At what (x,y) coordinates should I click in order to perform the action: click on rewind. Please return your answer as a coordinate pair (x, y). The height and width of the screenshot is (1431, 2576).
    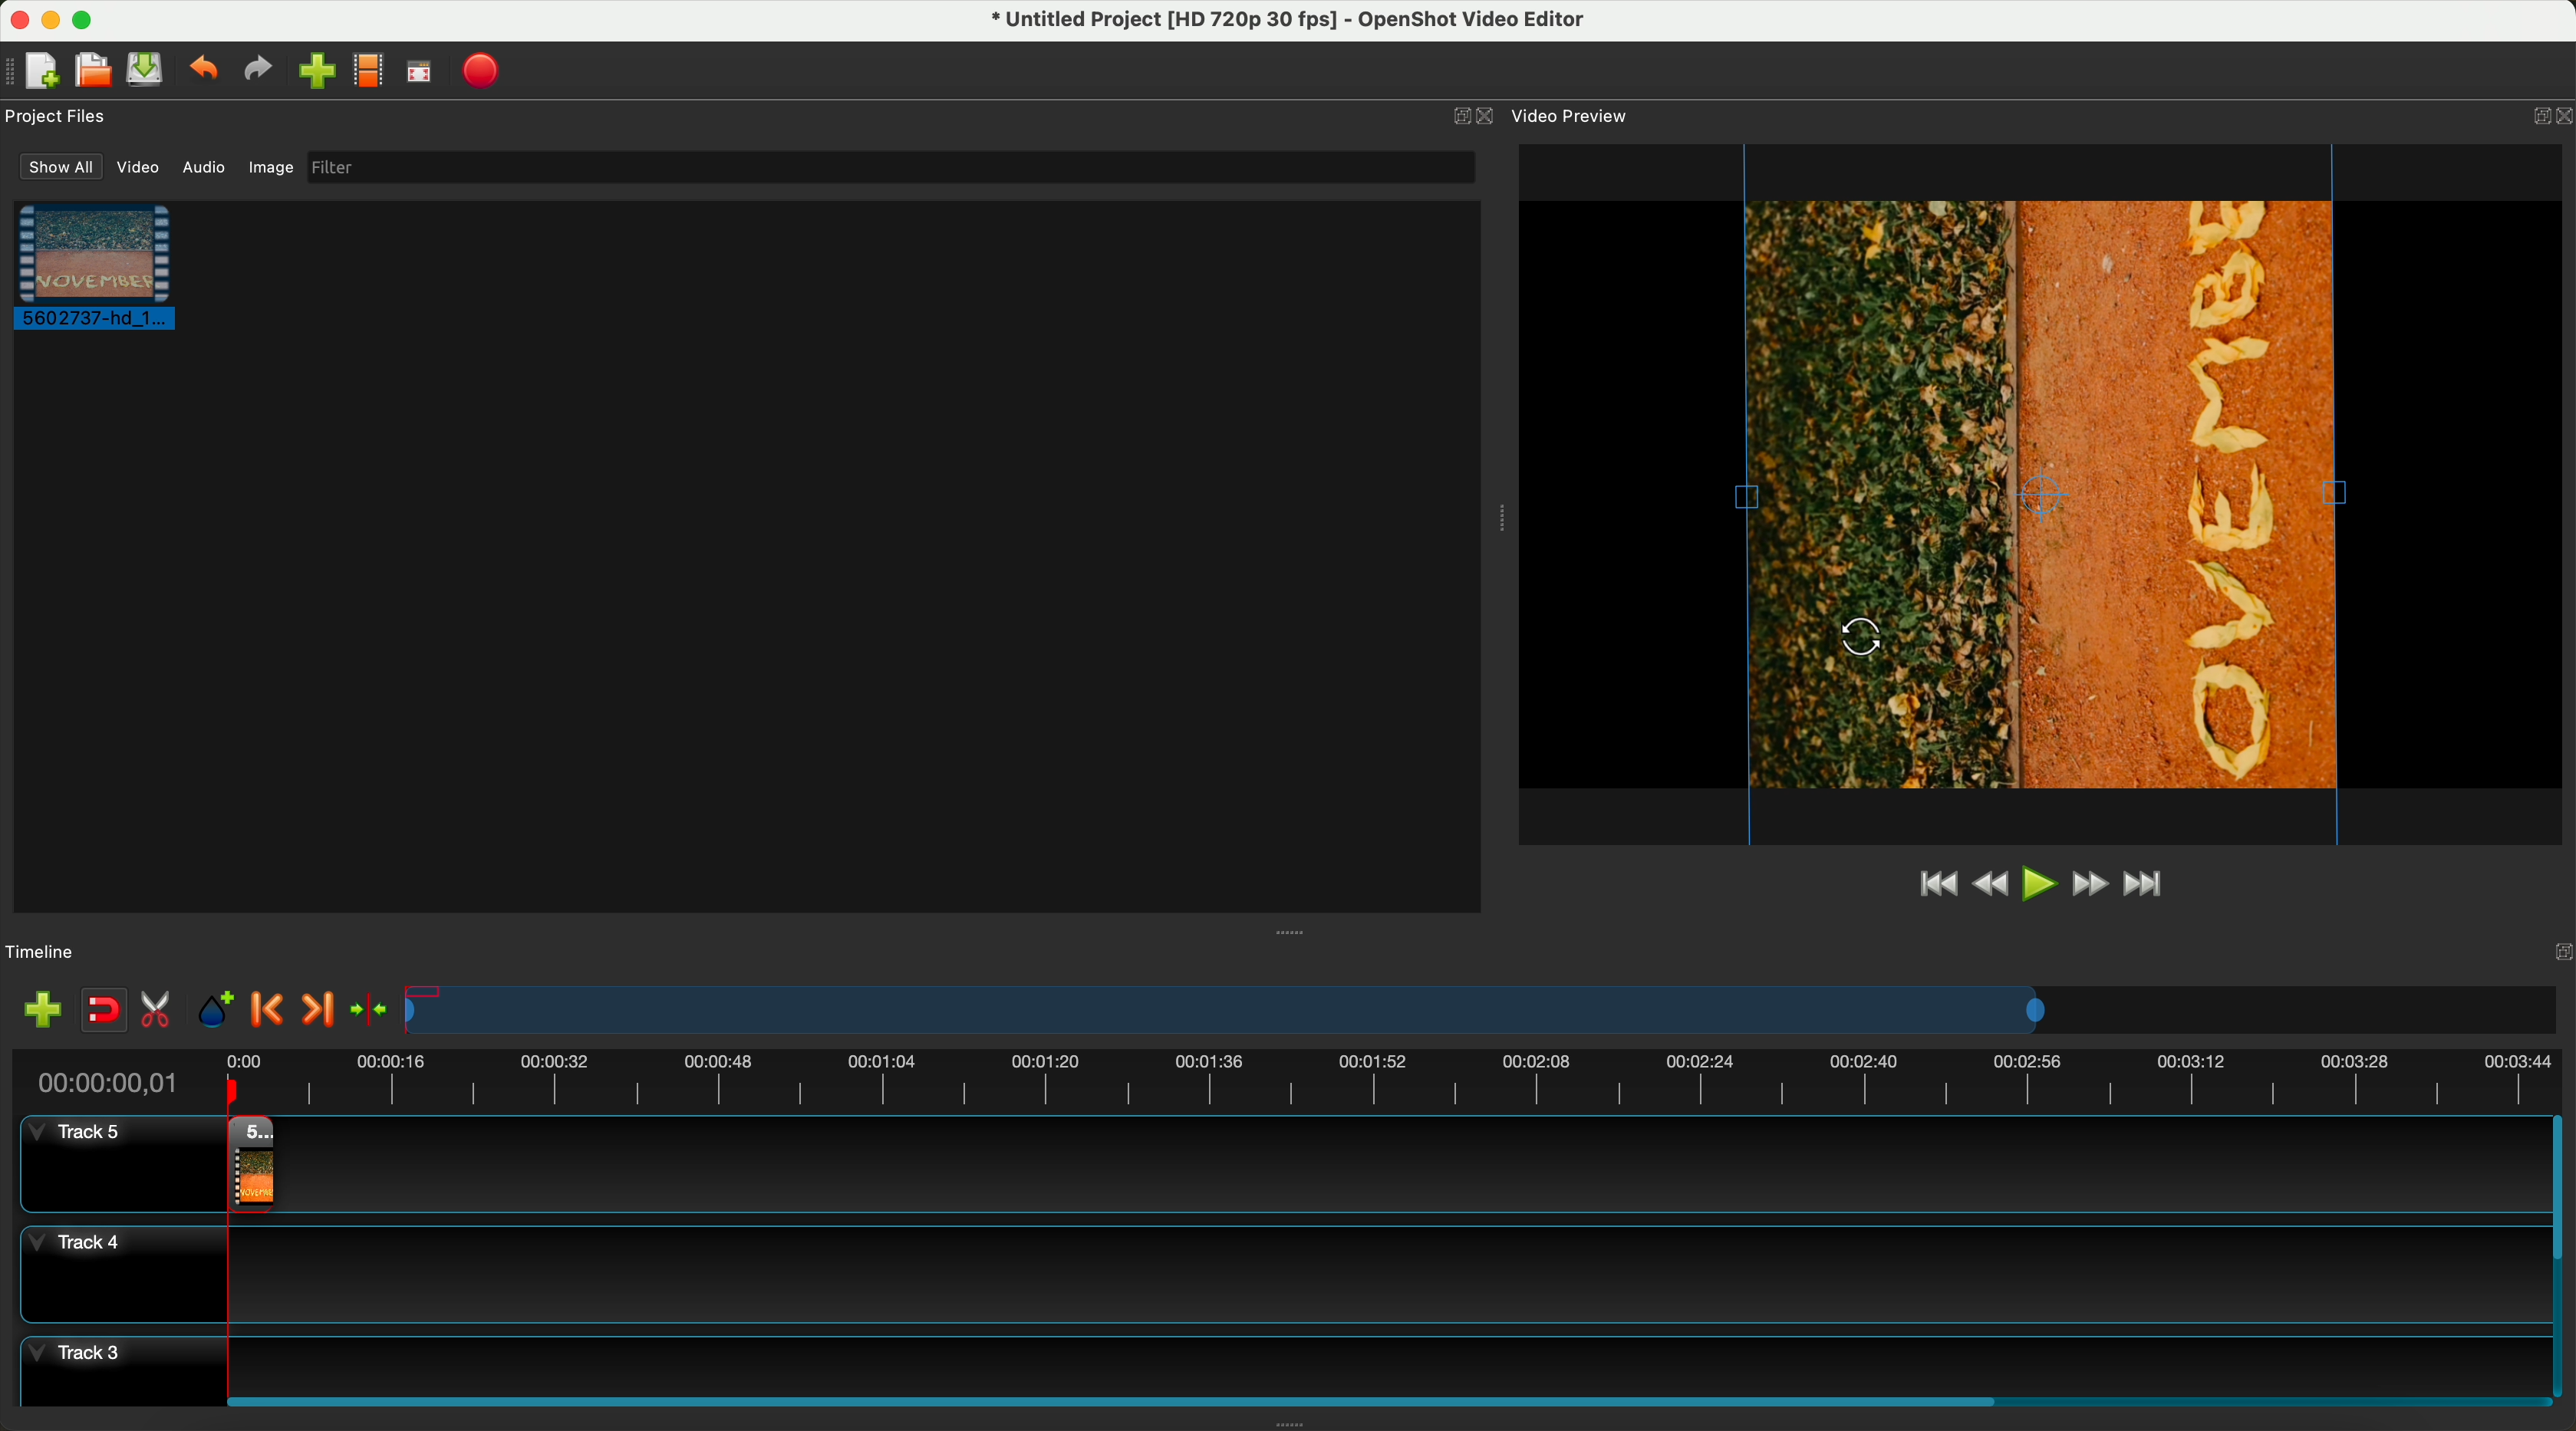
    Looking at the image, I should click on (1987, 888).